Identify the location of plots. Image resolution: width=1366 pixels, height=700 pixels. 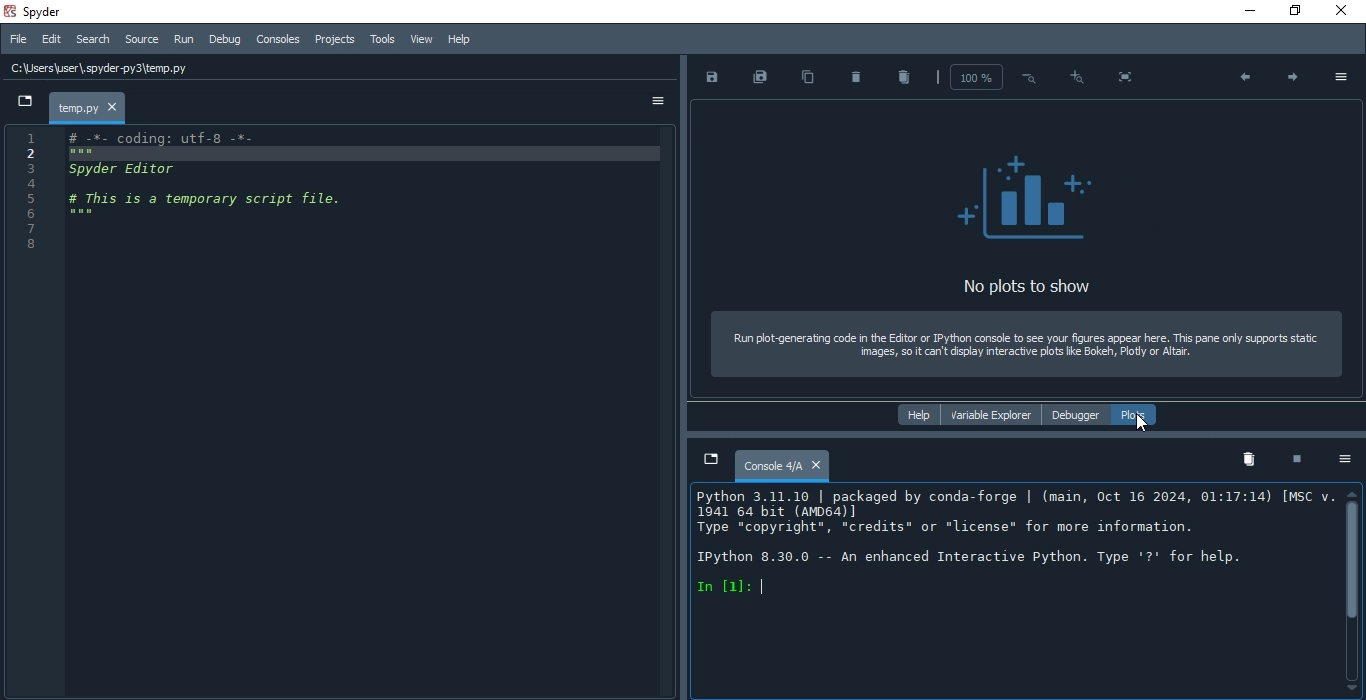
(1133, 414).